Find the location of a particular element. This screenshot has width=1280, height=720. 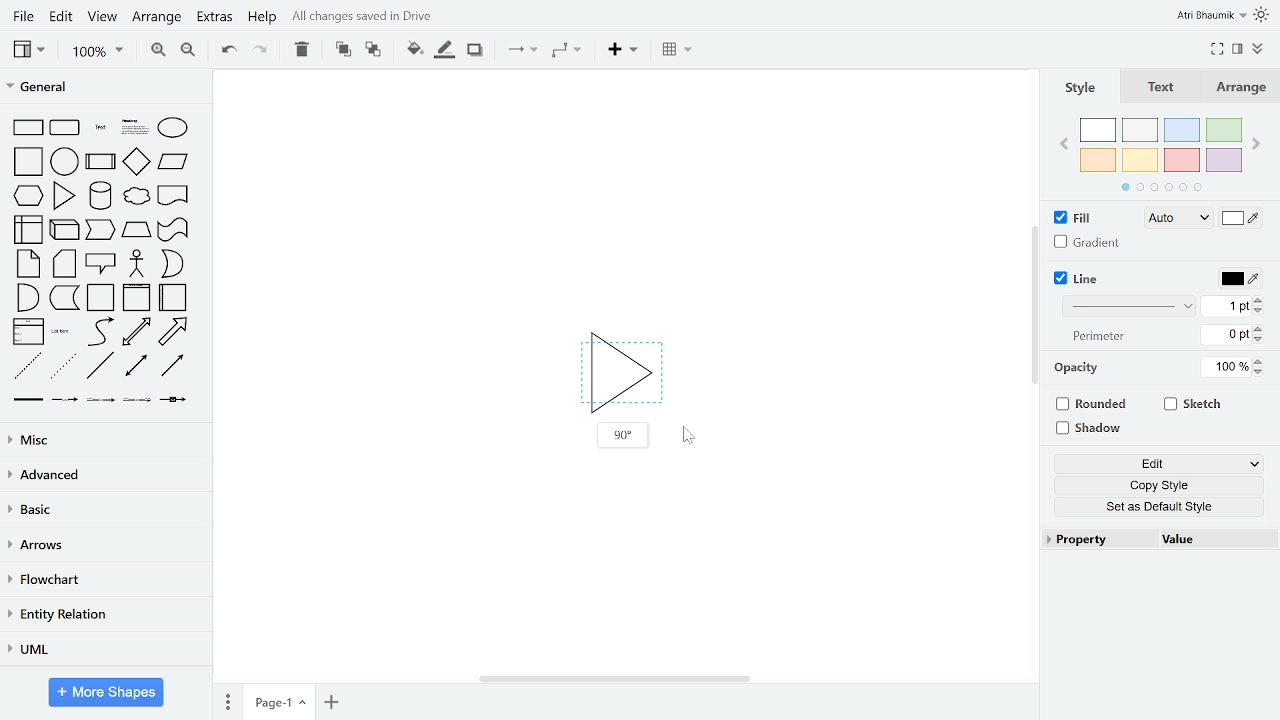

fill color is located at coordinates (1240, 221).